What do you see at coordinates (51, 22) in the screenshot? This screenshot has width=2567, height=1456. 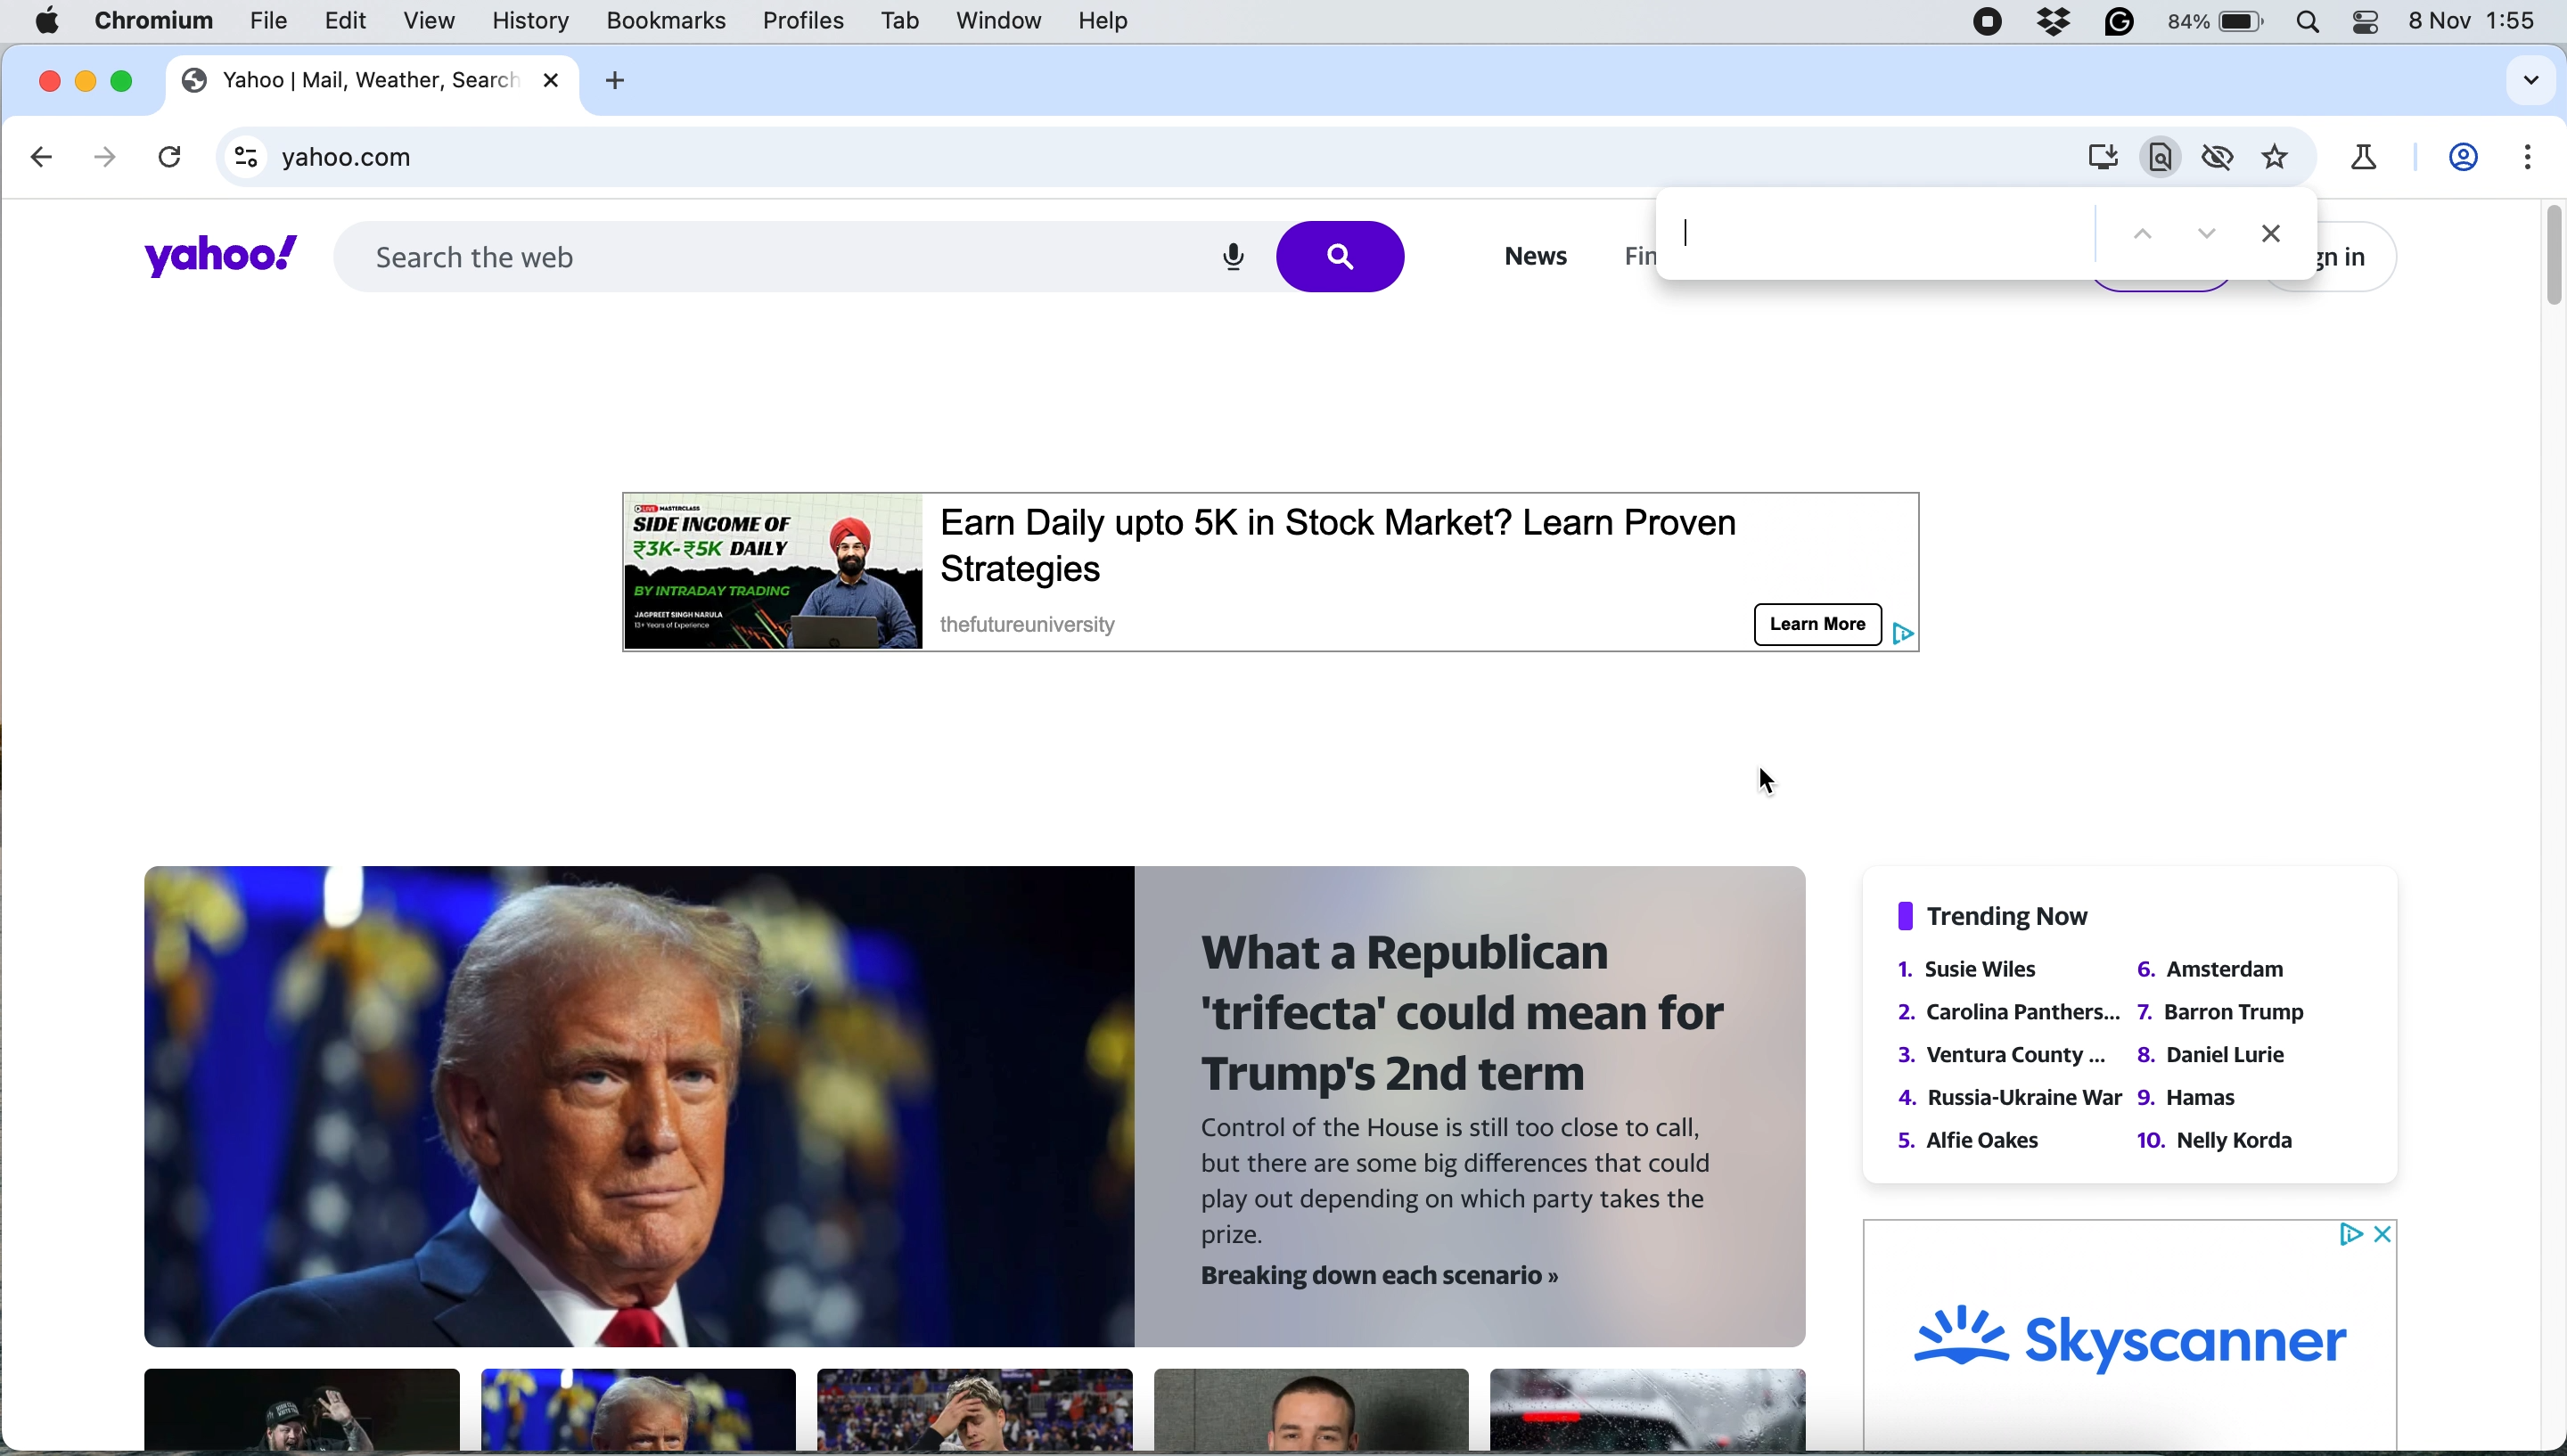 I see `system logo` at bounding box center [51, 22].